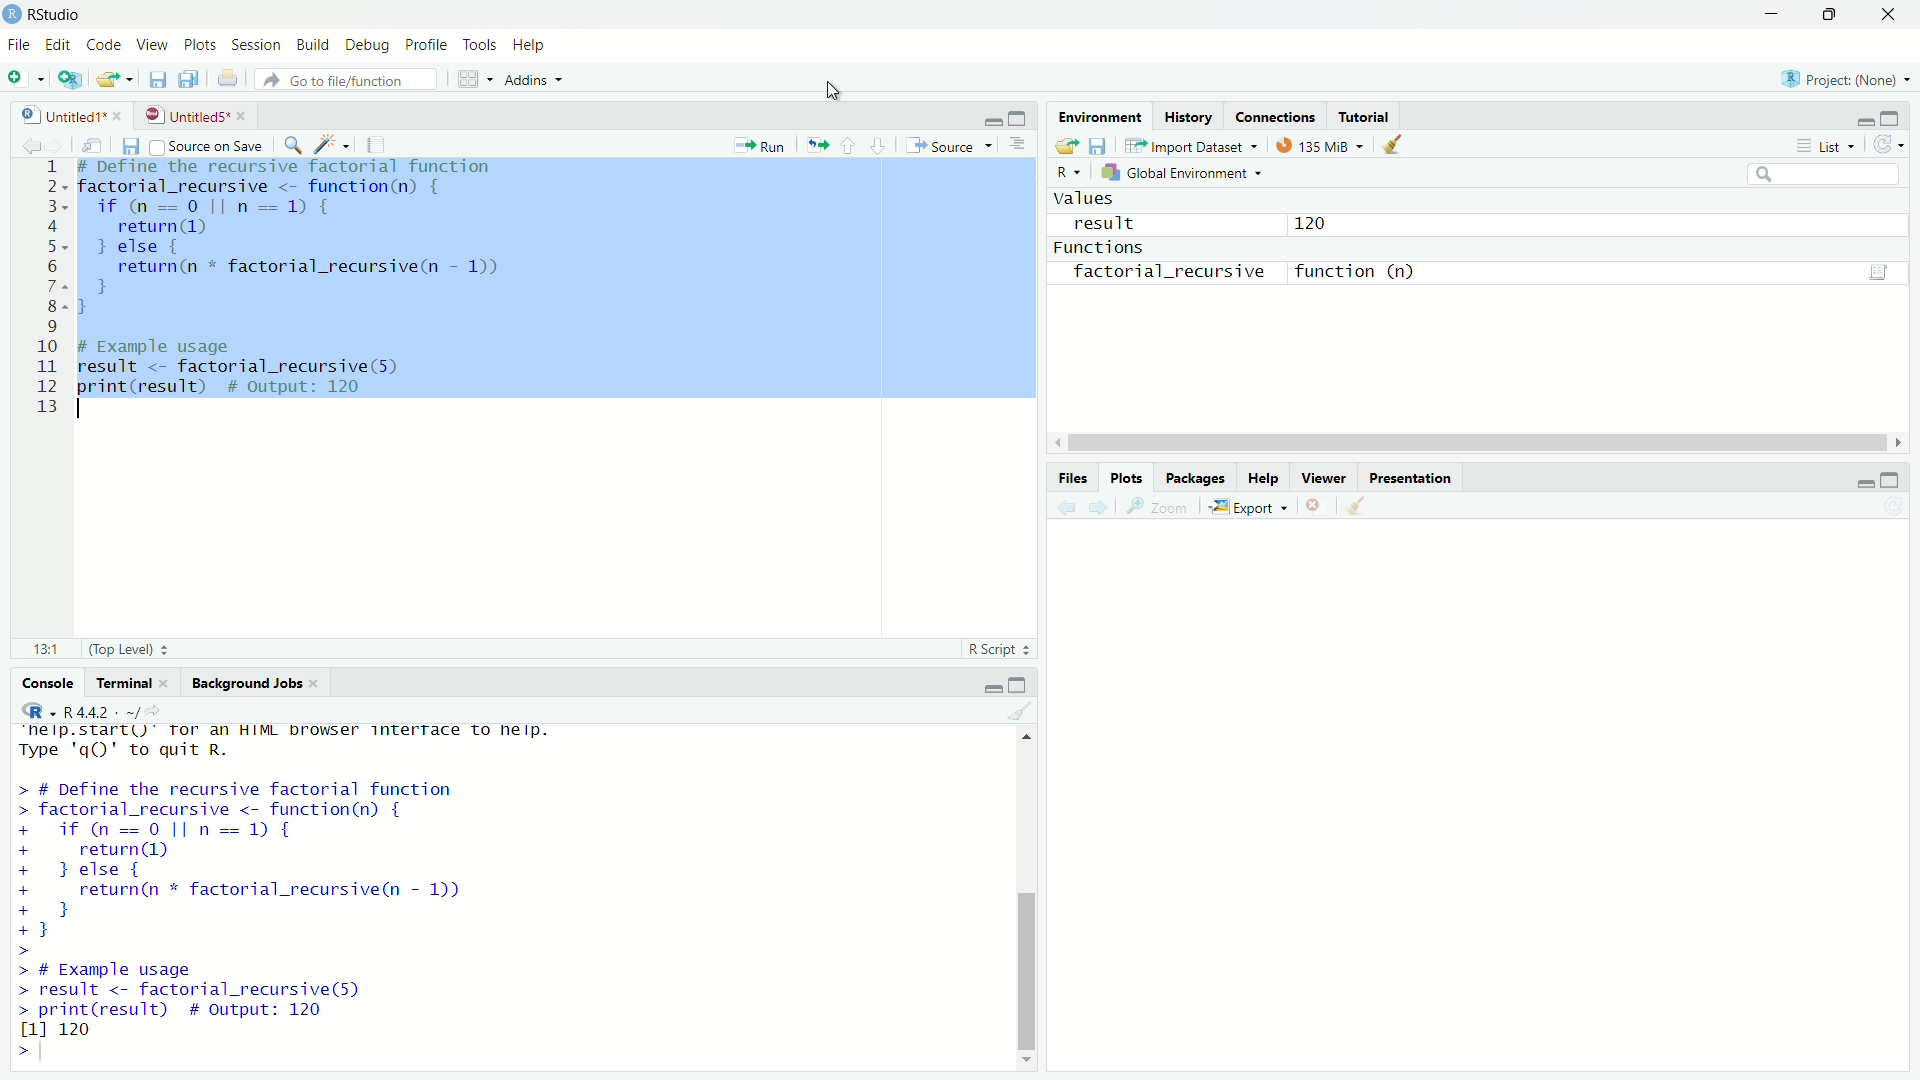 The height and width of the screenshot is (1080, 1920). What do you see at coordinates (1276, 114) in the screenshot?
I see `Connections` at bounding box center [1276, 114].